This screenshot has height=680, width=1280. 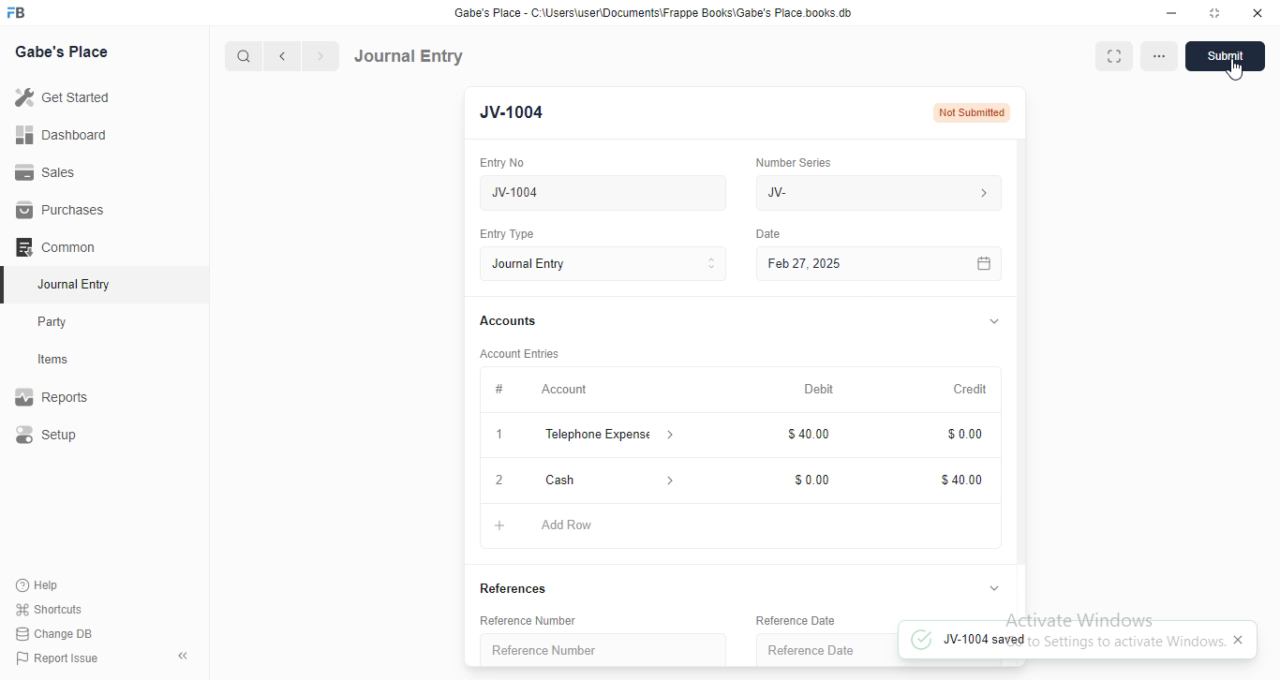 I want to click on Debit, so click(x=819, y=390).